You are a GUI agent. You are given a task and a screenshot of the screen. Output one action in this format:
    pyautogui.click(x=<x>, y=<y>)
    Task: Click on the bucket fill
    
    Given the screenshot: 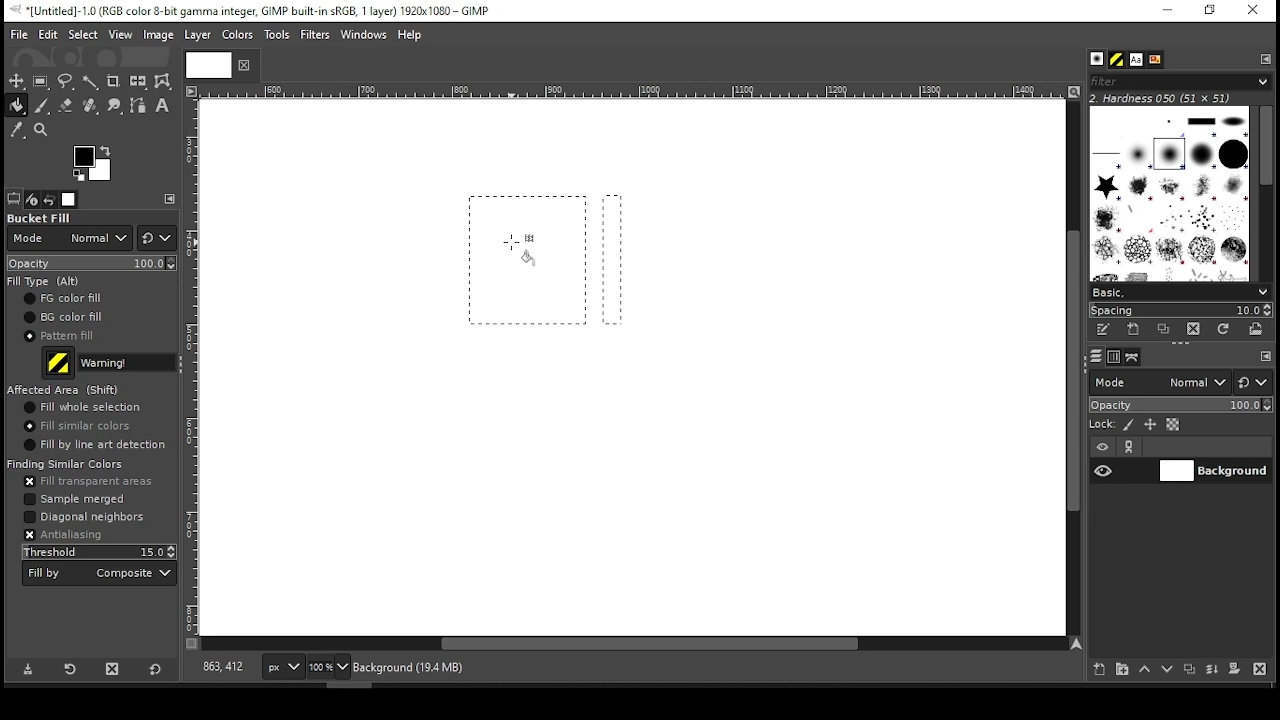 What is the action you would take?
    pyautogui.click(x=42, y=217)
    